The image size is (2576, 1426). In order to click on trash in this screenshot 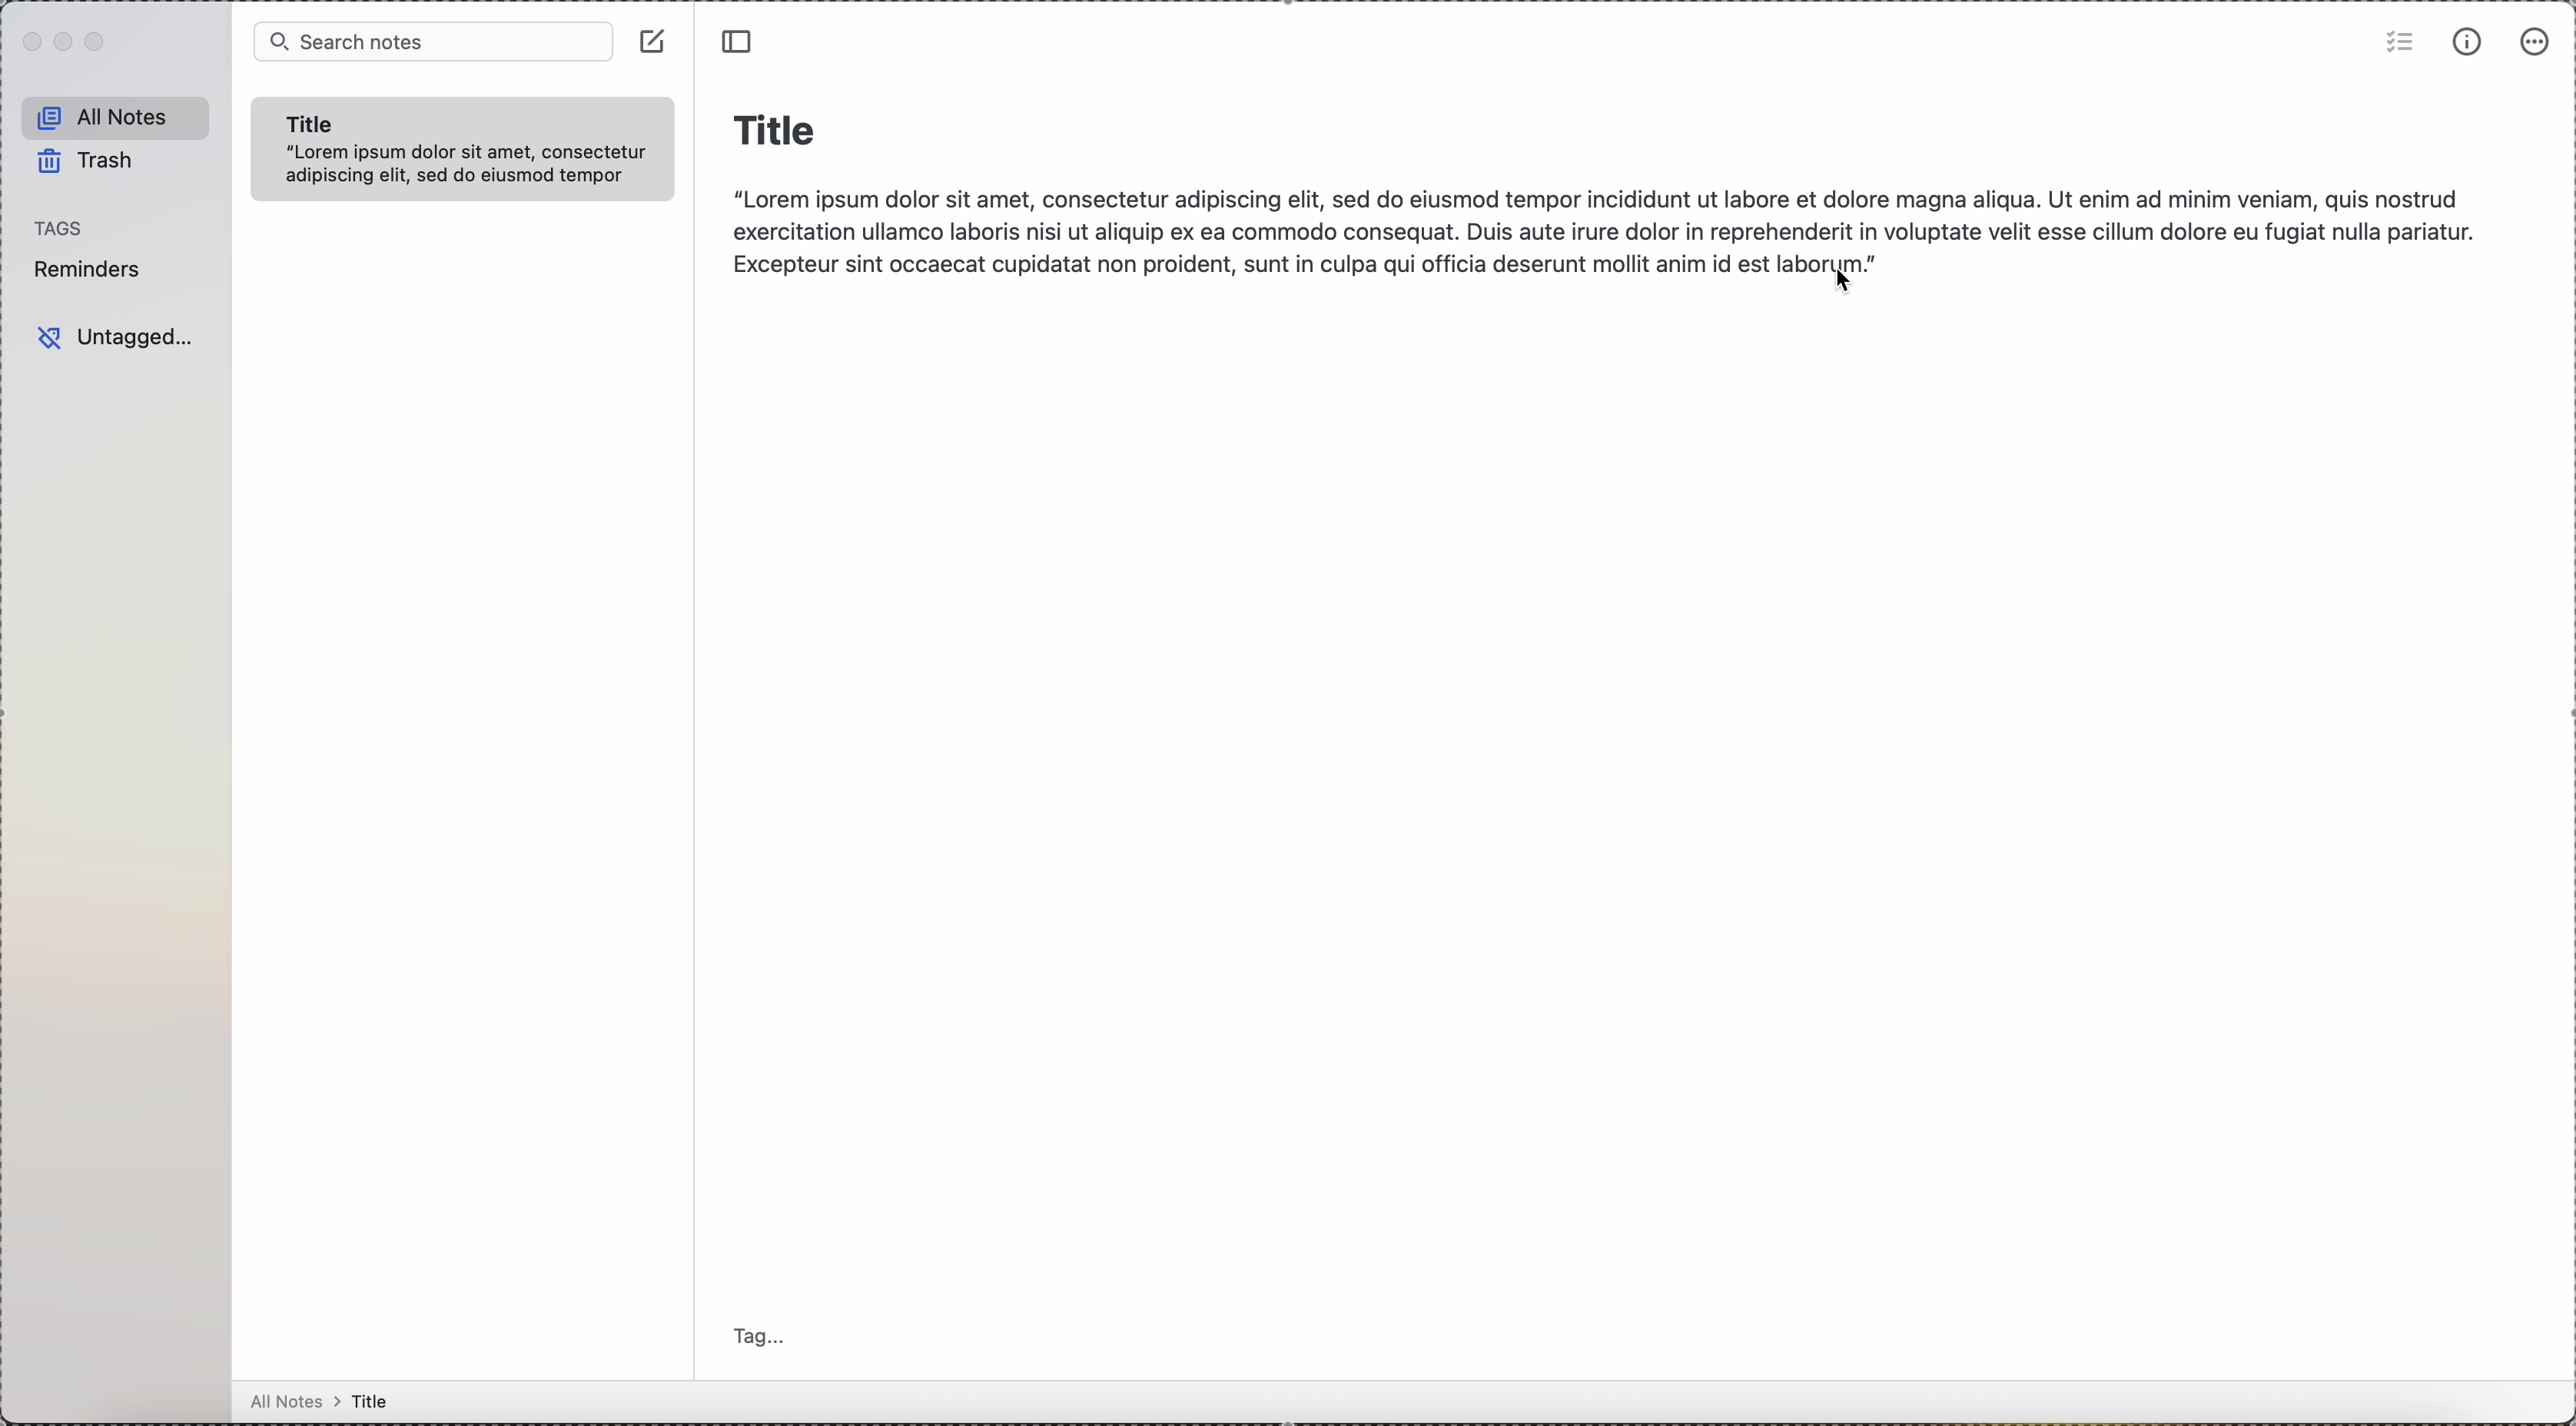, I will do `click(95, 160)`.